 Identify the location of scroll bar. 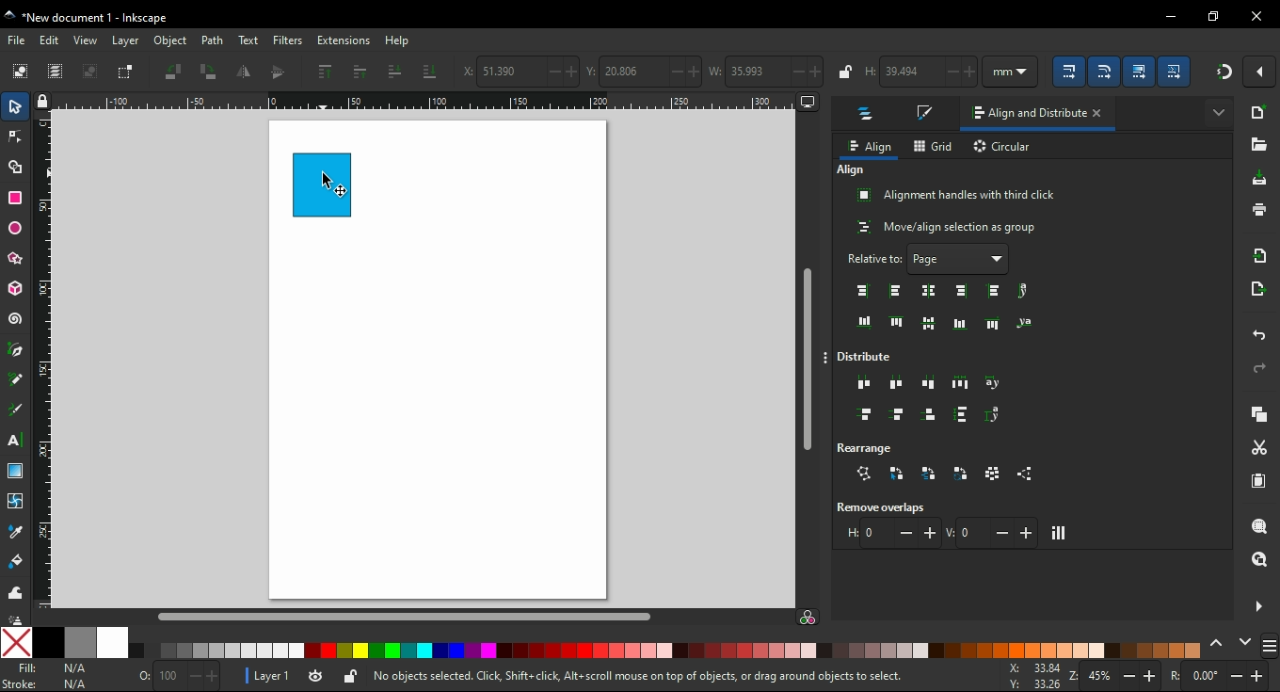
(423, 616).